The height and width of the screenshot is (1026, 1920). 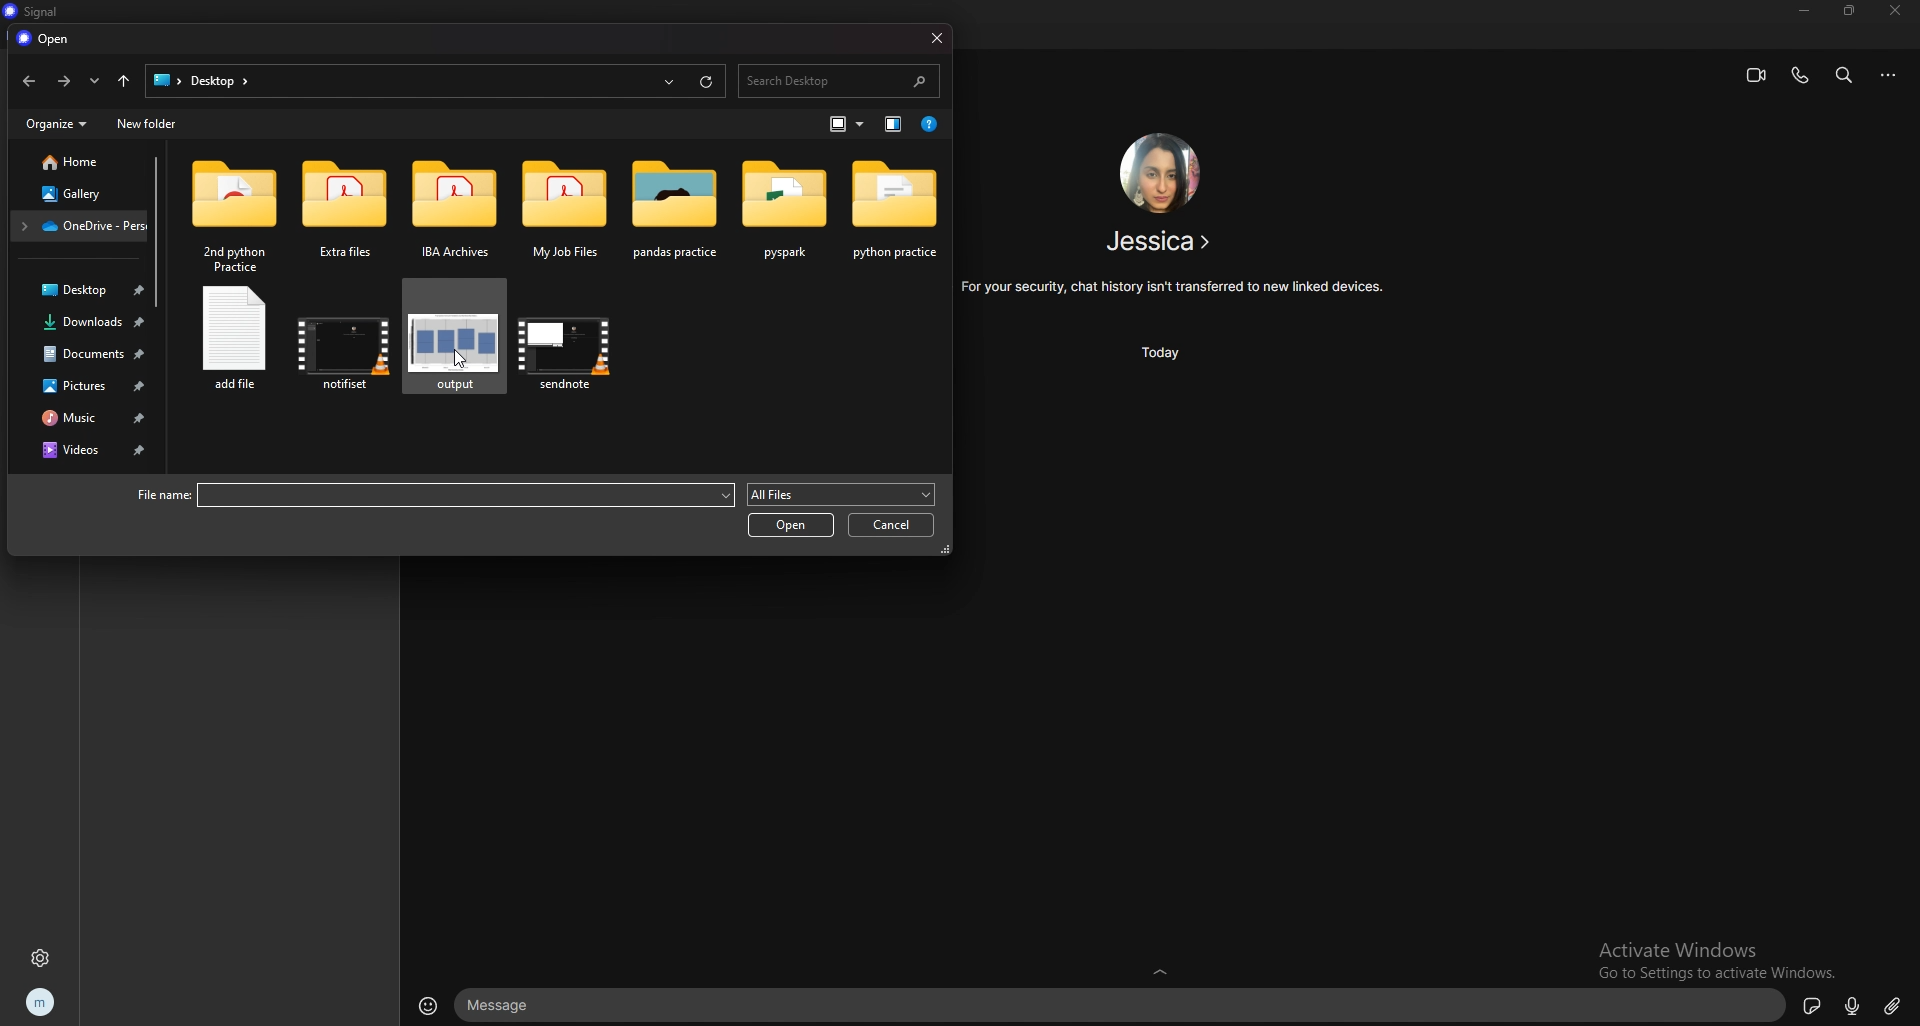 I want to click on folder, so click(x=896, y=208).